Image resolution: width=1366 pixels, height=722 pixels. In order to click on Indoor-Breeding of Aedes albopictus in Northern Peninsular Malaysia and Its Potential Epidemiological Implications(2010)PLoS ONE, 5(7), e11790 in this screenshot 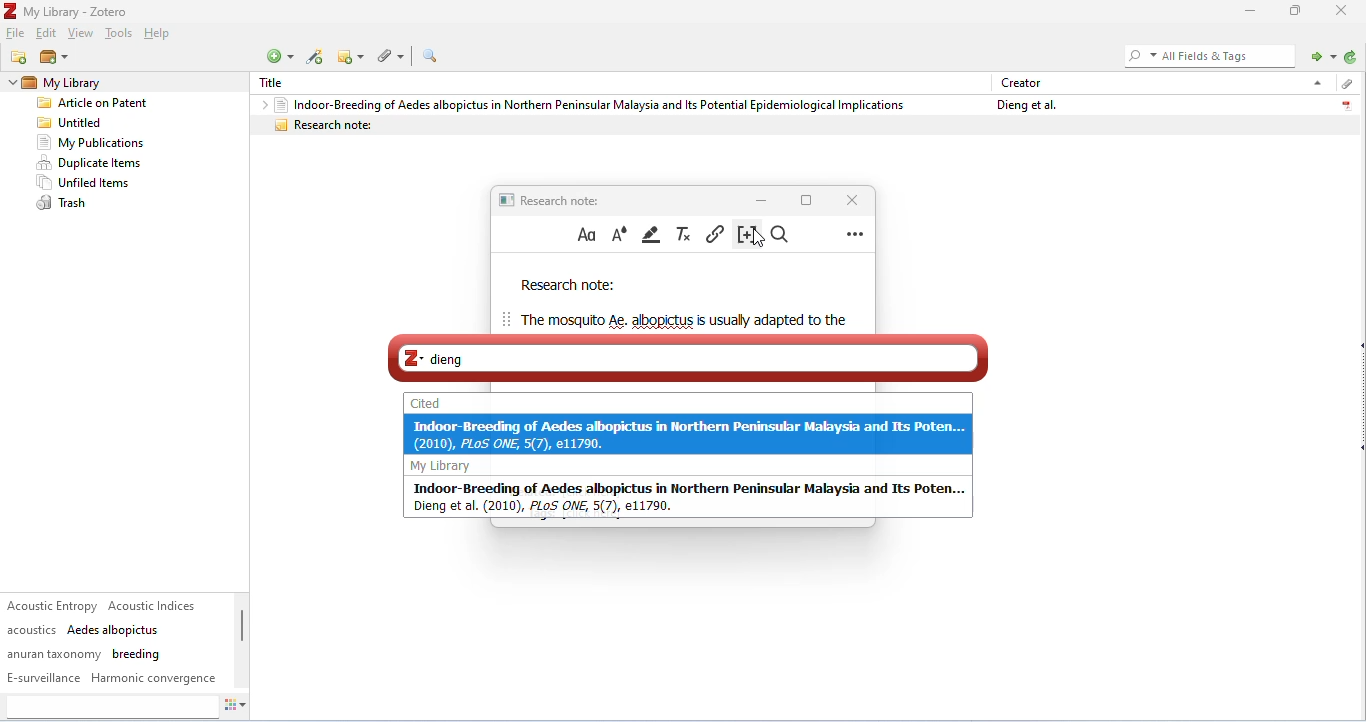, I will do `click(690, 497)`.